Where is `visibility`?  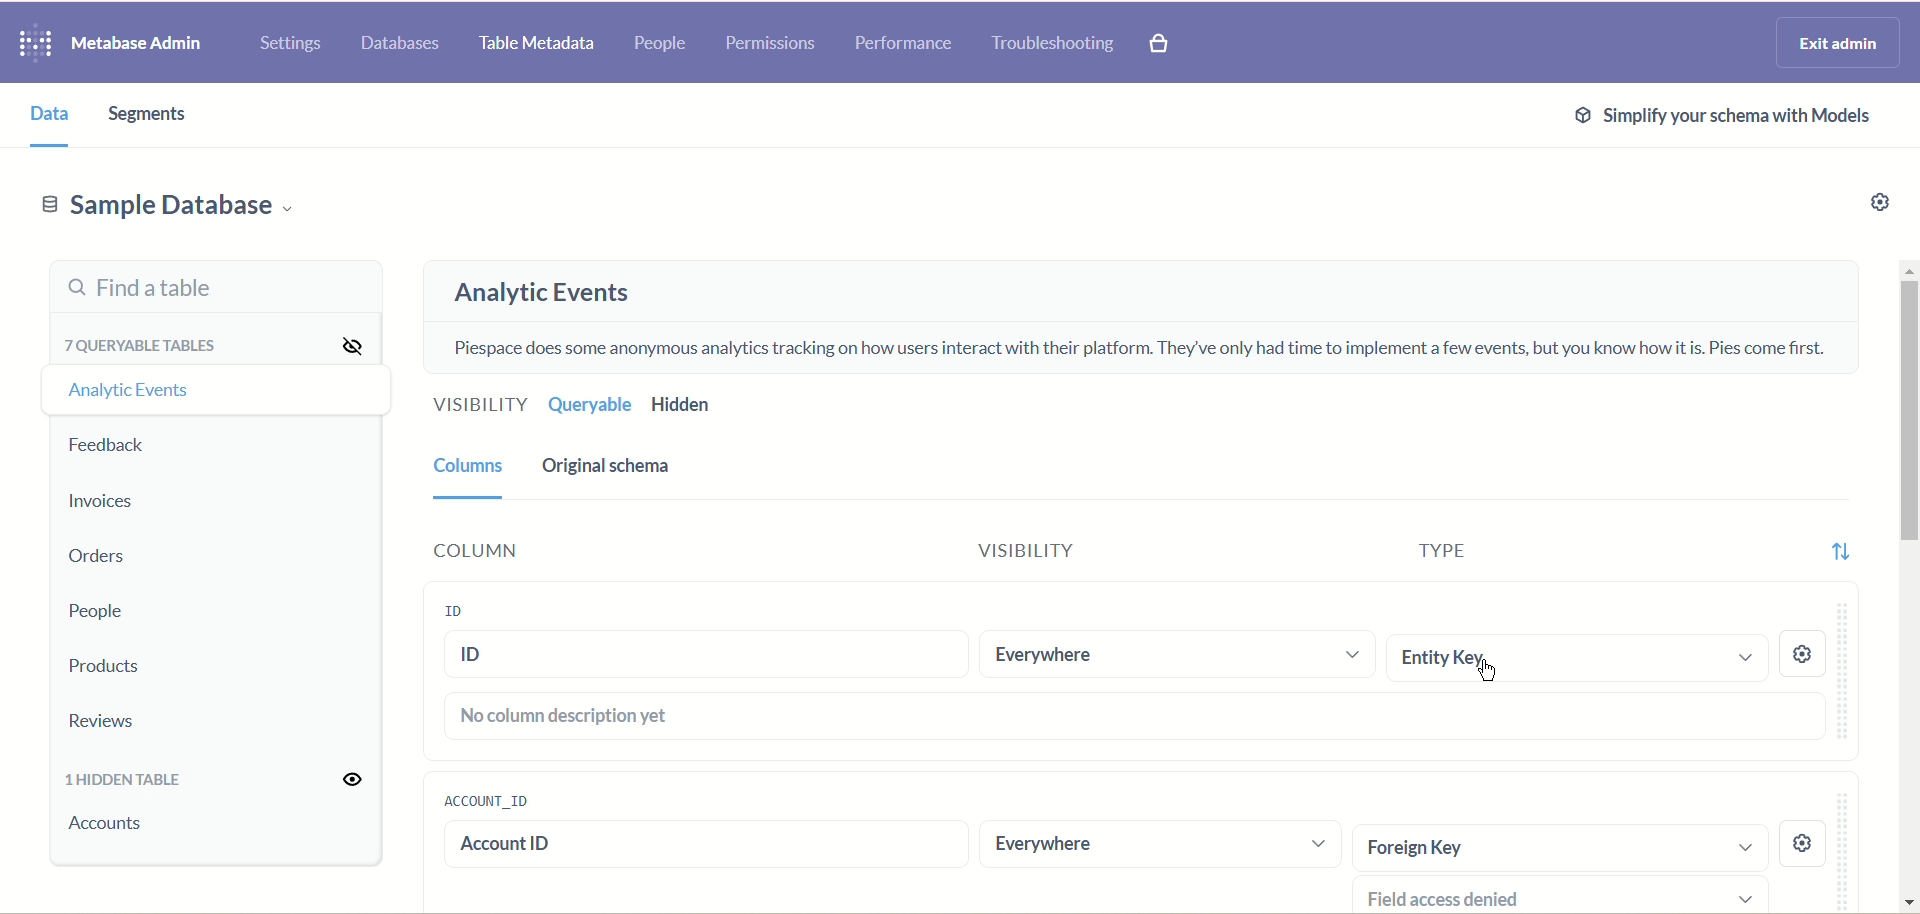
visibility is located at coordinates (479, 402).